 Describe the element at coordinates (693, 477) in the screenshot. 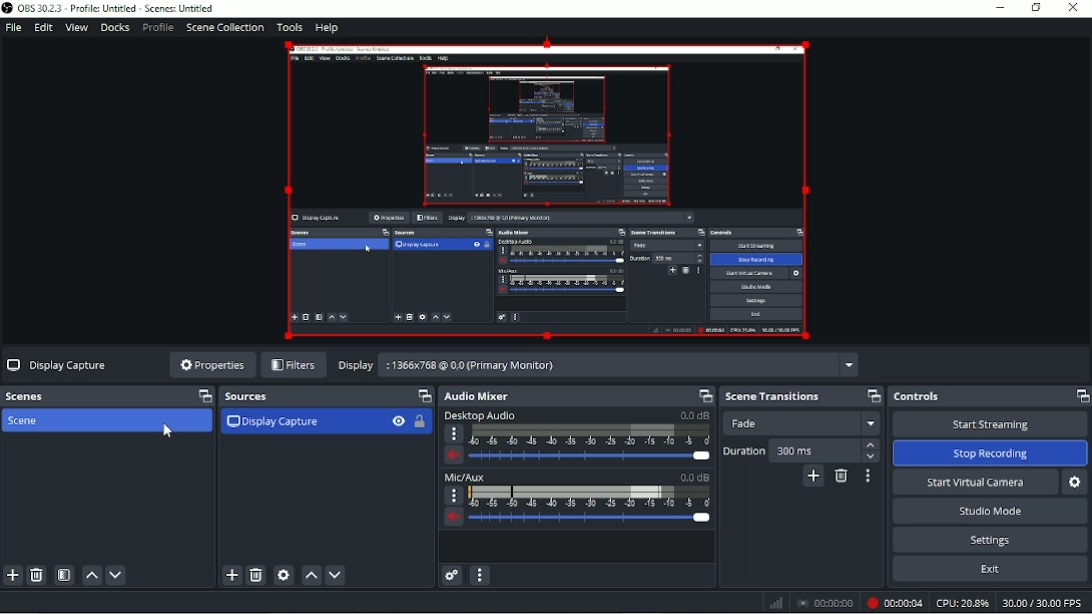

I see `0.0 dB` at that location.